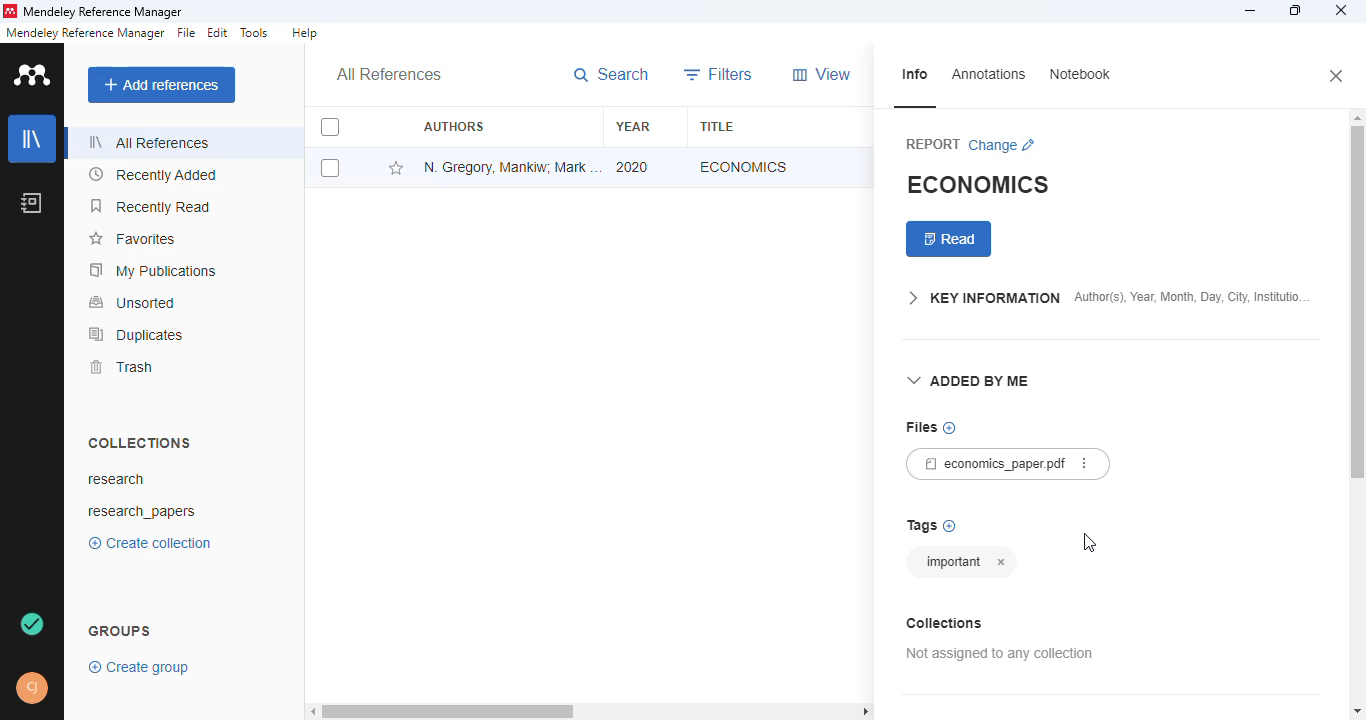 The width and height of the screenshot is (1366, 720). What do you see at coordinates (949, 561) in the screenshot?
I see `tag added` at bounding box center [949, 561].